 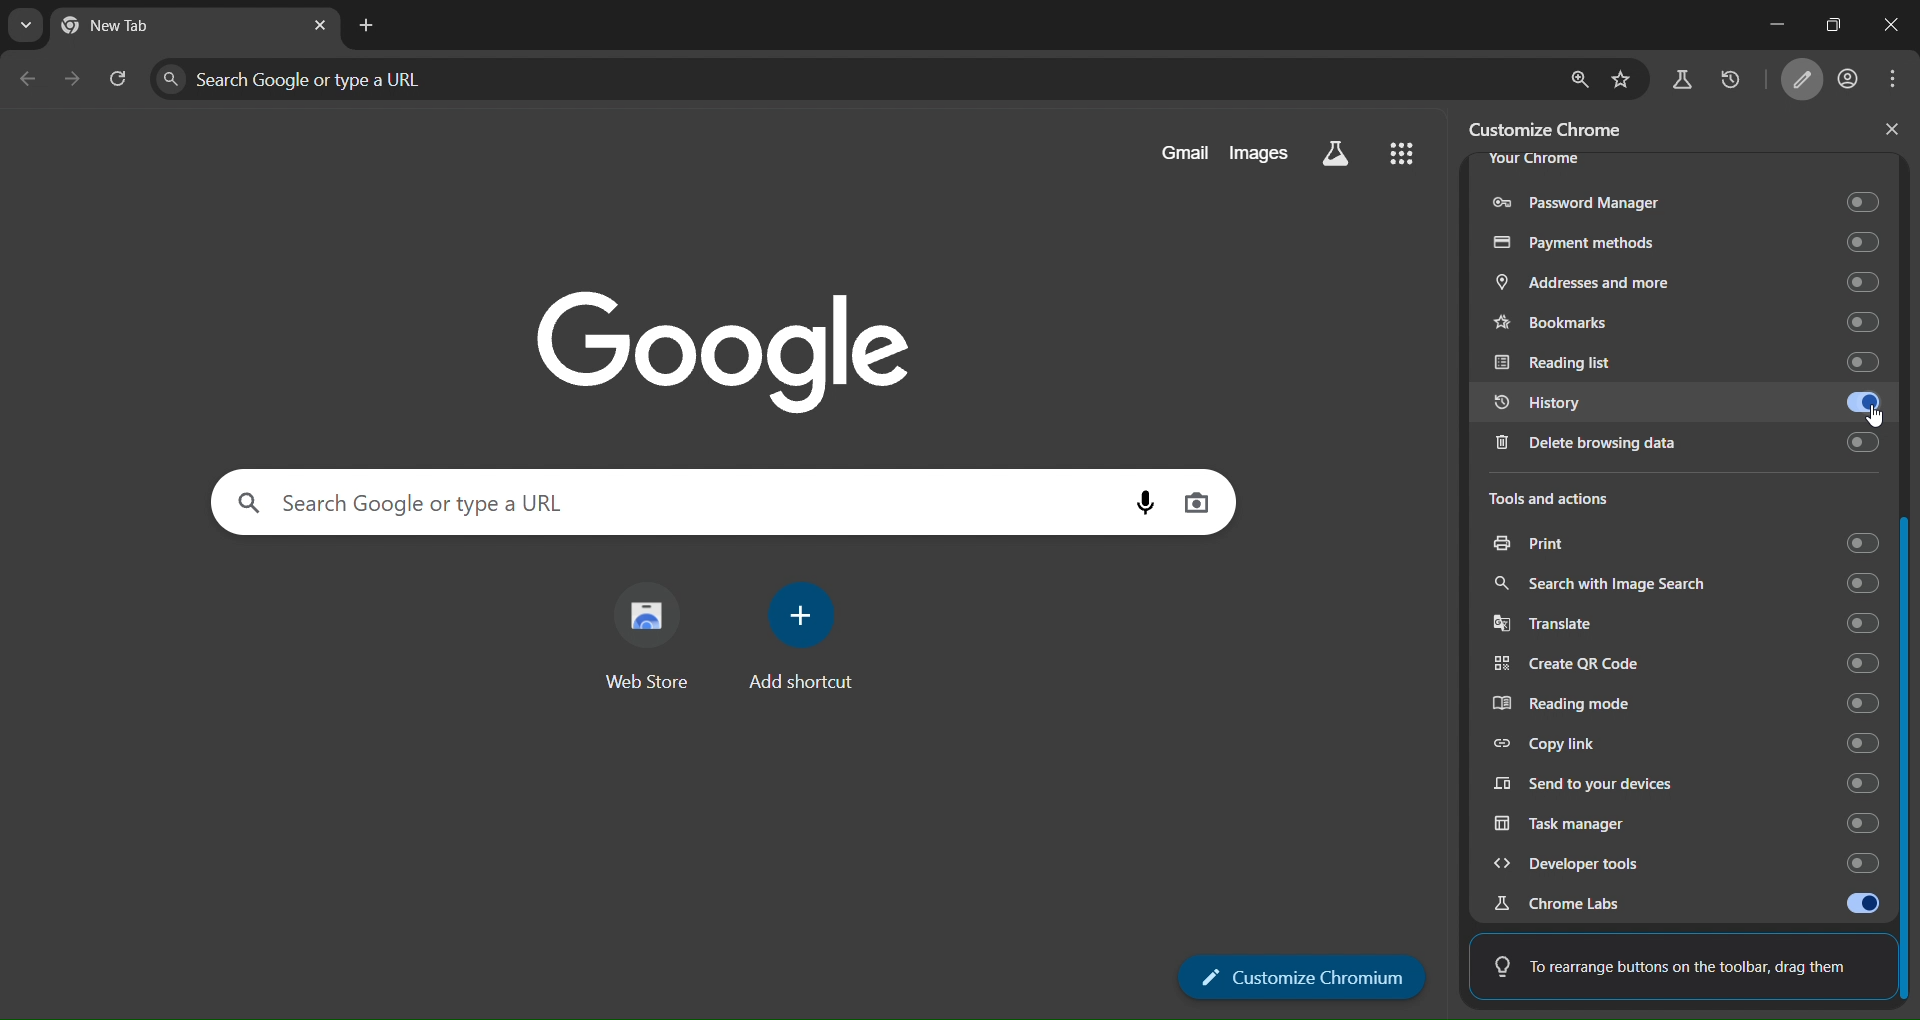 What do you see at coordinates (1807, 81) in the screenshot?
I see `customize chromium` at bounding box center [1807, 81].